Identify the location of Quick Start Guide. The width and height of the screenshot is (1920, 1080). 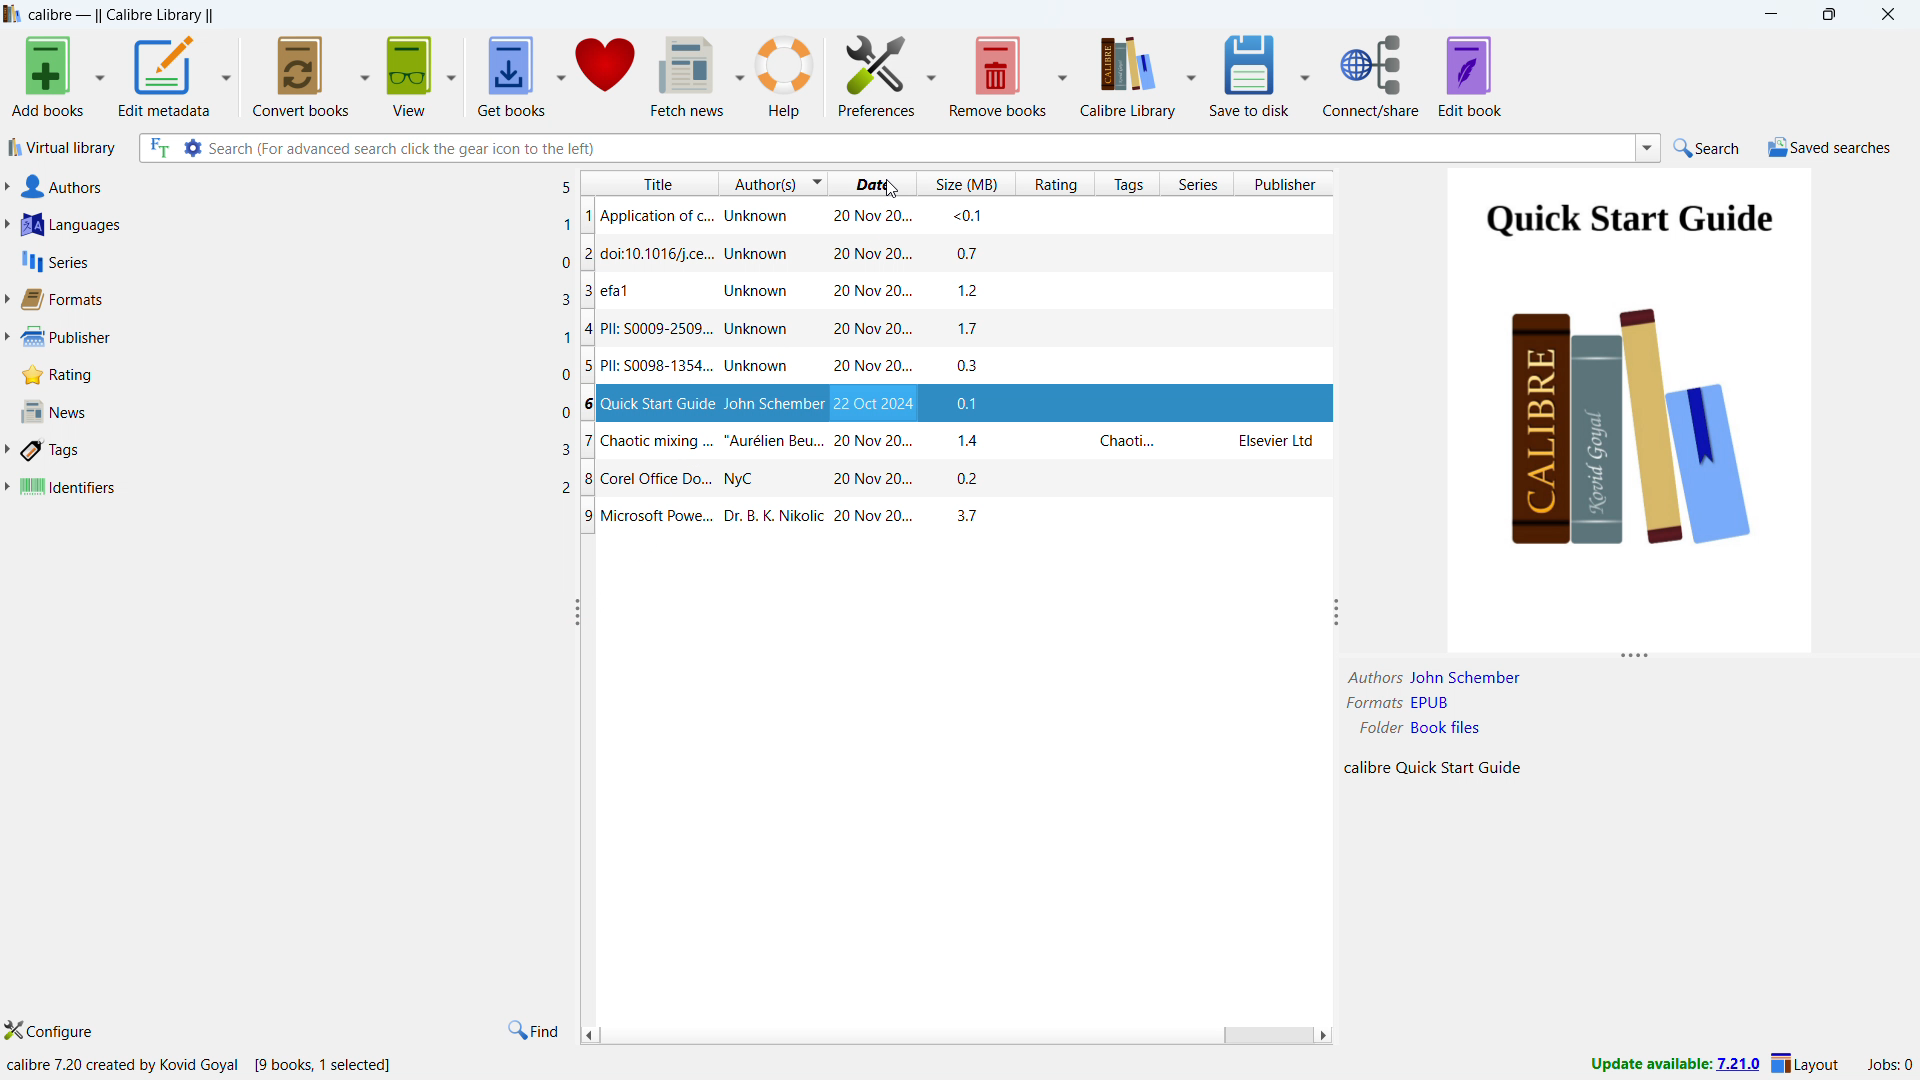
(650, 403).